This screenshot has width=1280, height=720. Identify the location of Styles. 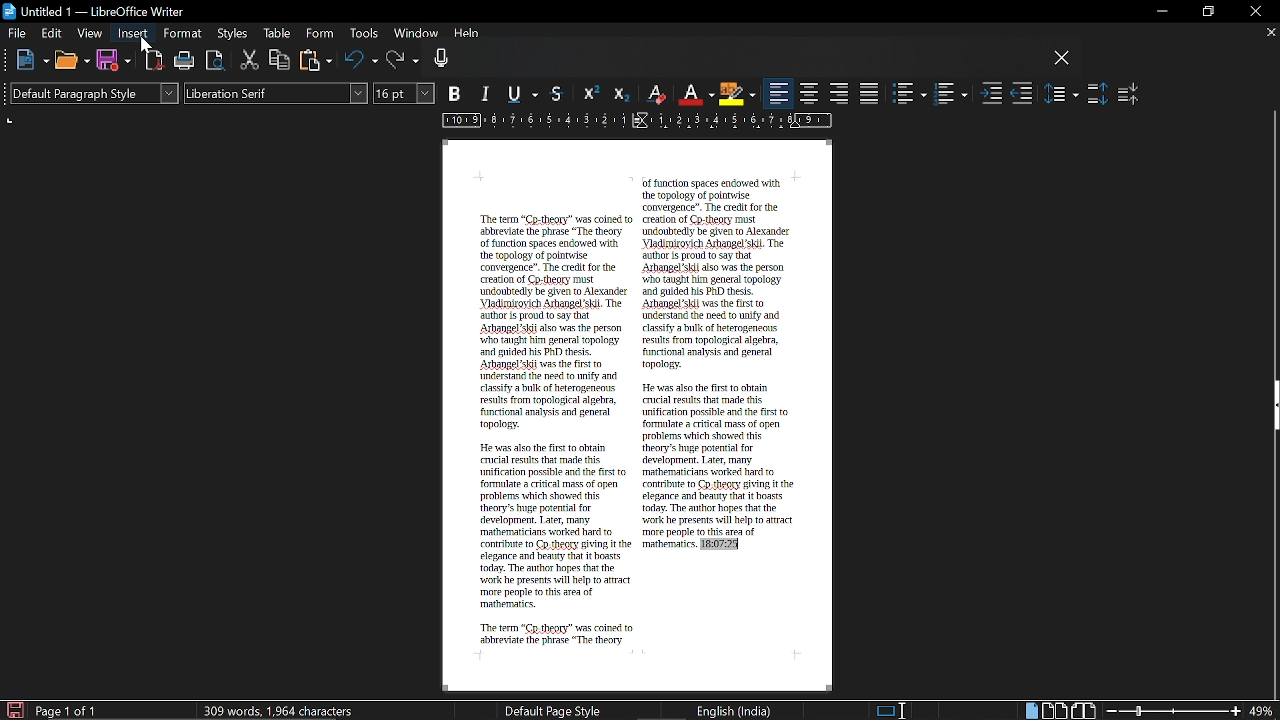
(234, 35).